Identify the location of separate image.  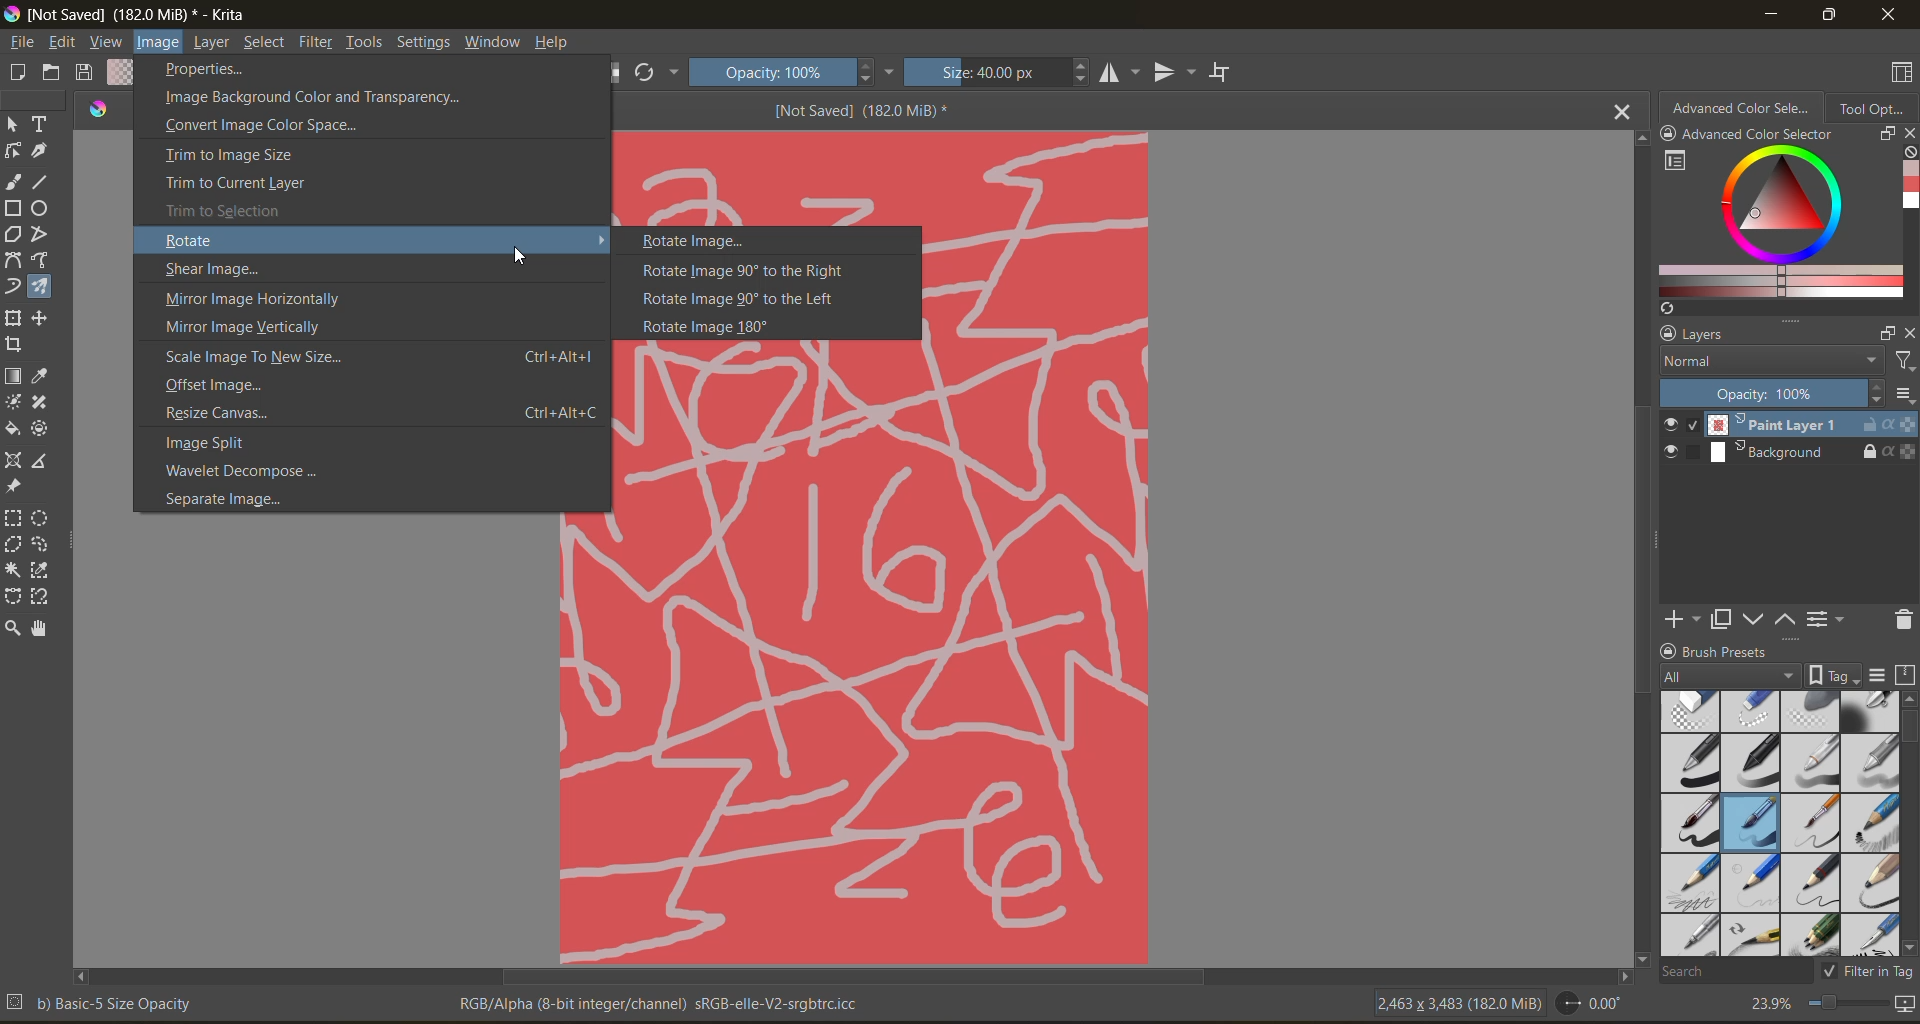
(231, 497).